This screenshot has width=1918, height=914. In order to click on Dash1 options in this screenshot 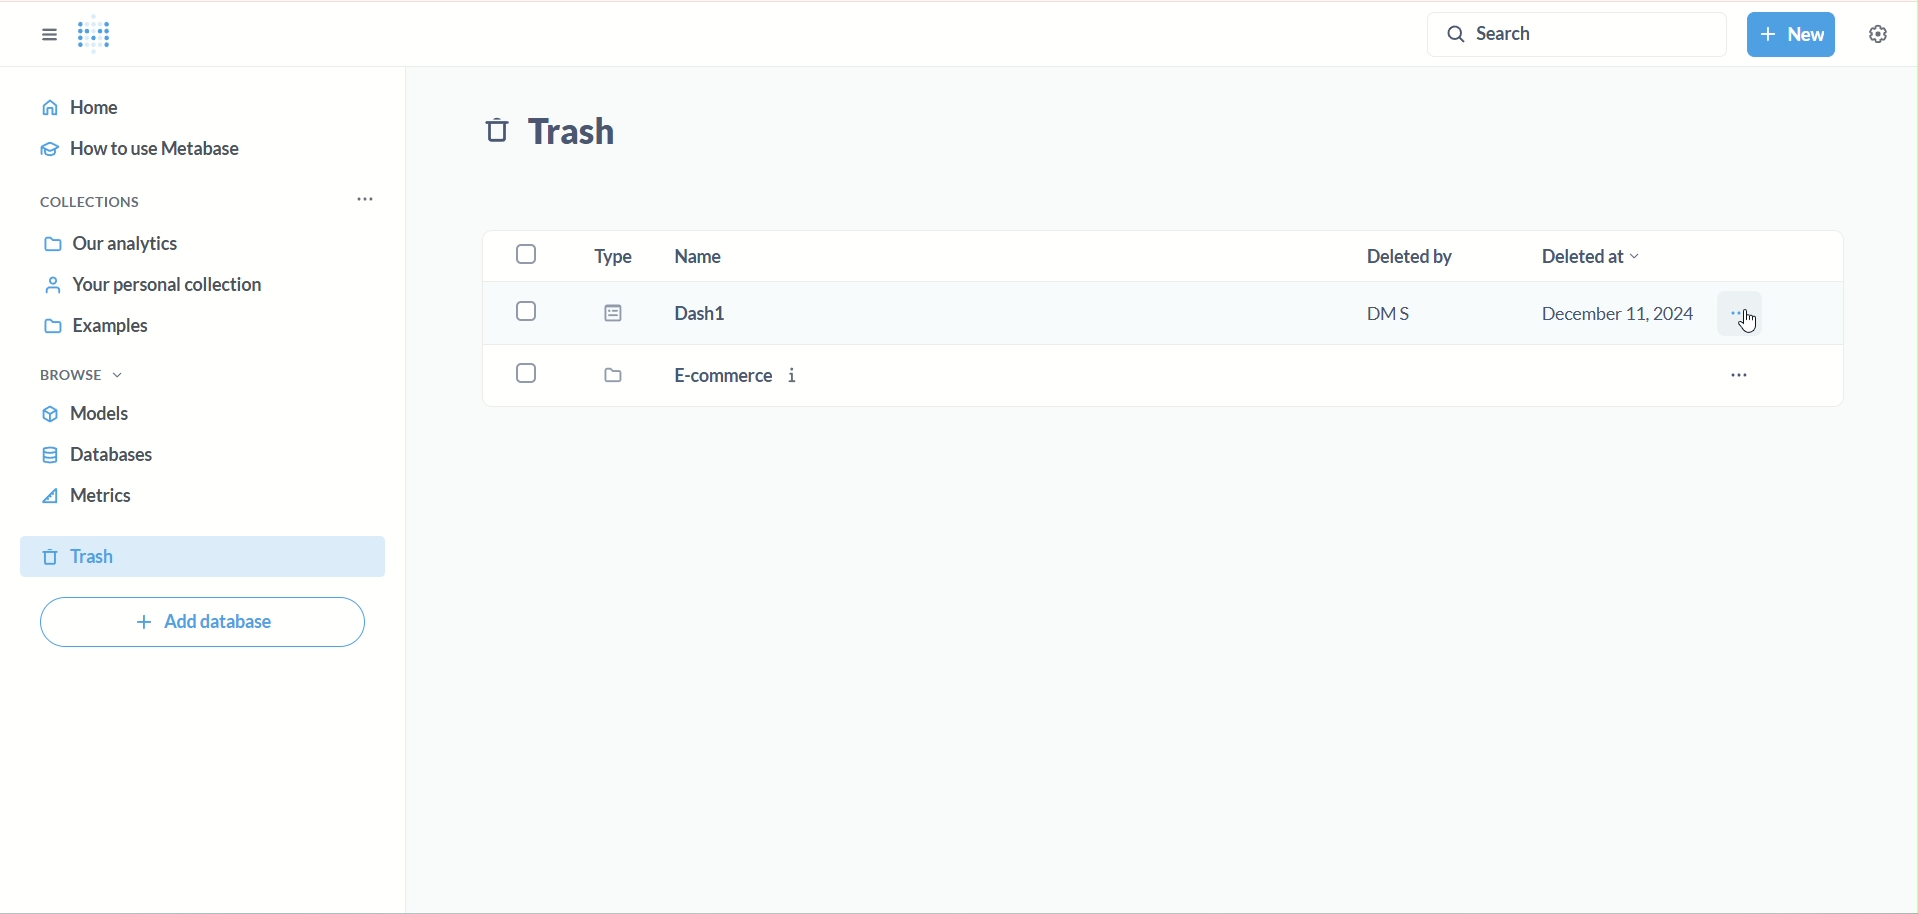, I will do `click(1746, 313)`.